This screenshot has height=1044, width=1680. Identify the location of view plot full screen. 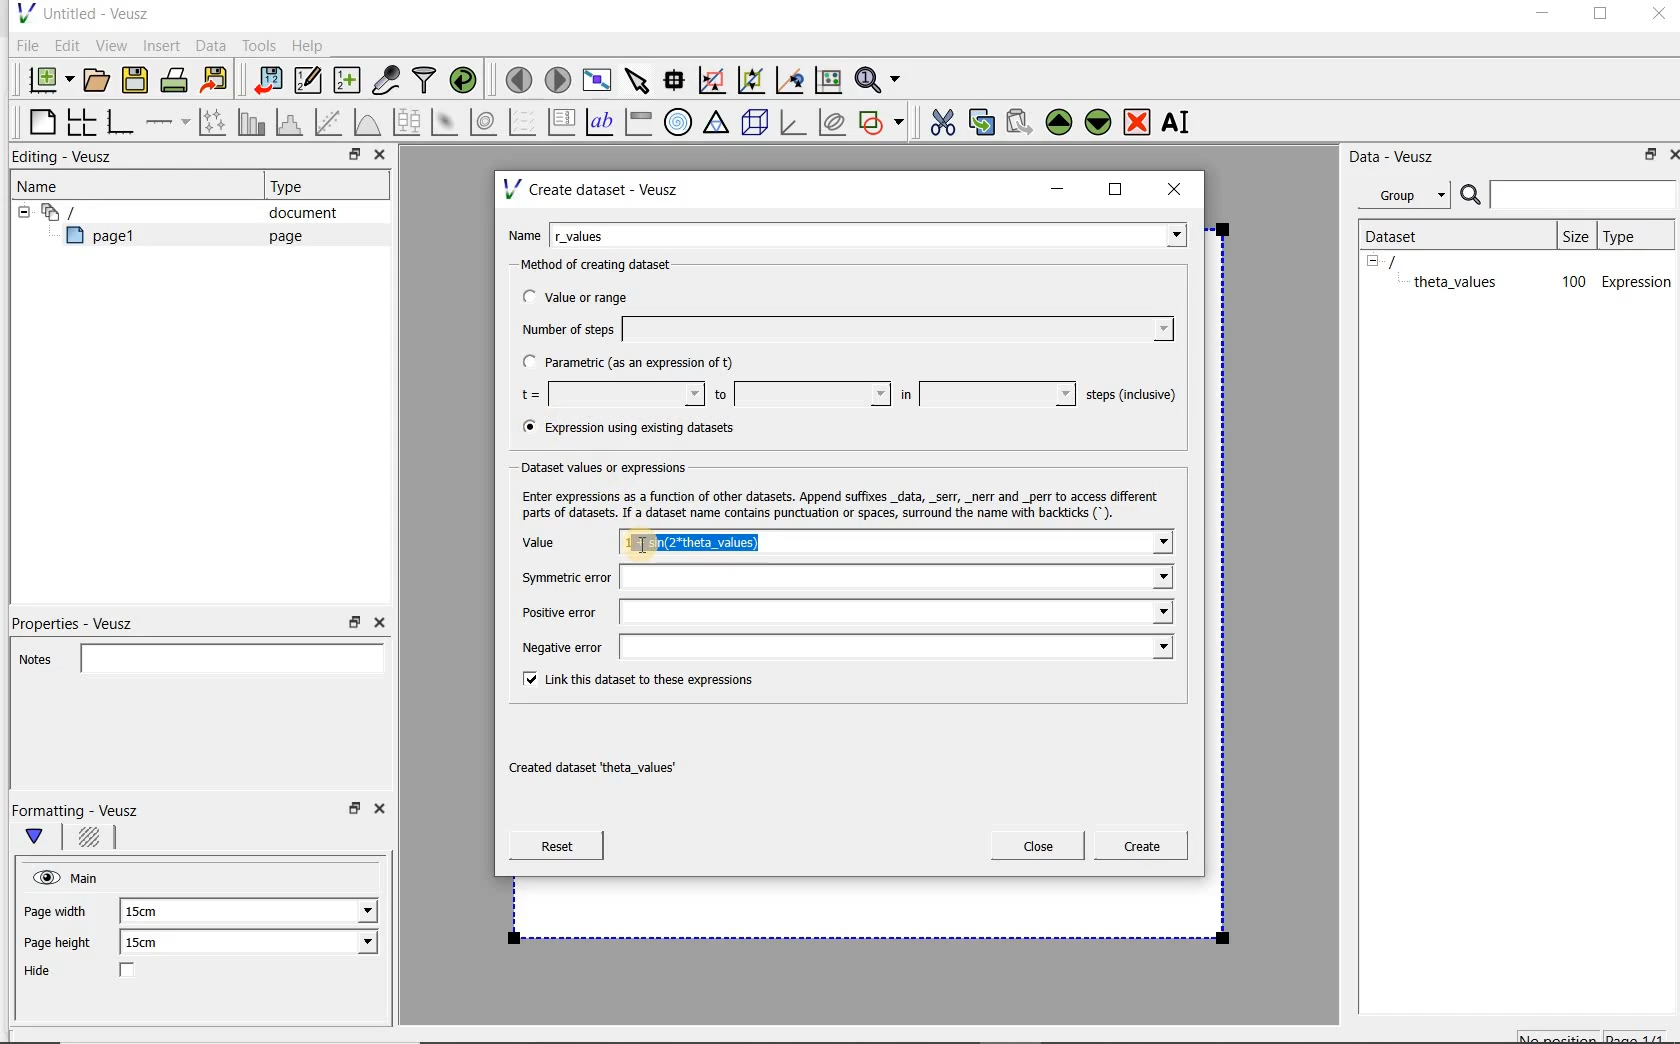
(595, 78).